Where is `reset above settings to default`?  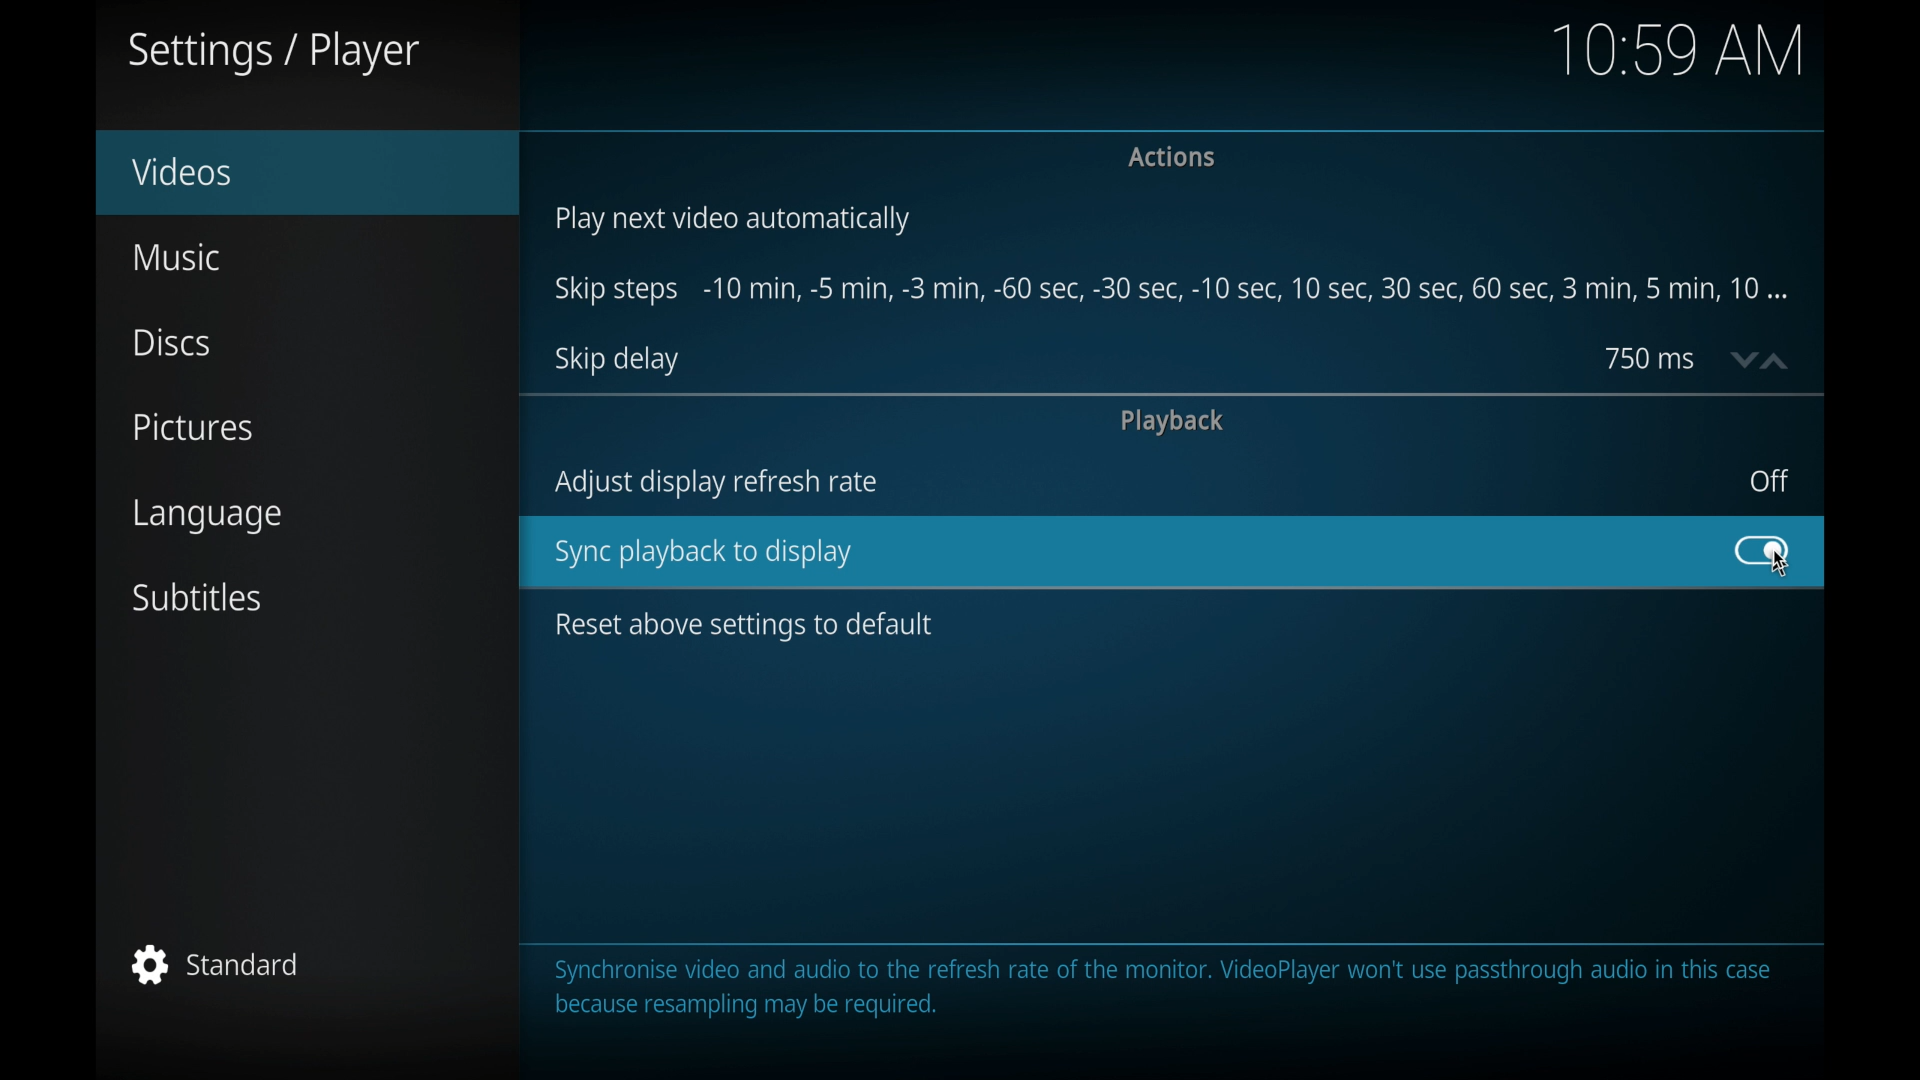 reset above settings to default is located at coordinates (750, 626).